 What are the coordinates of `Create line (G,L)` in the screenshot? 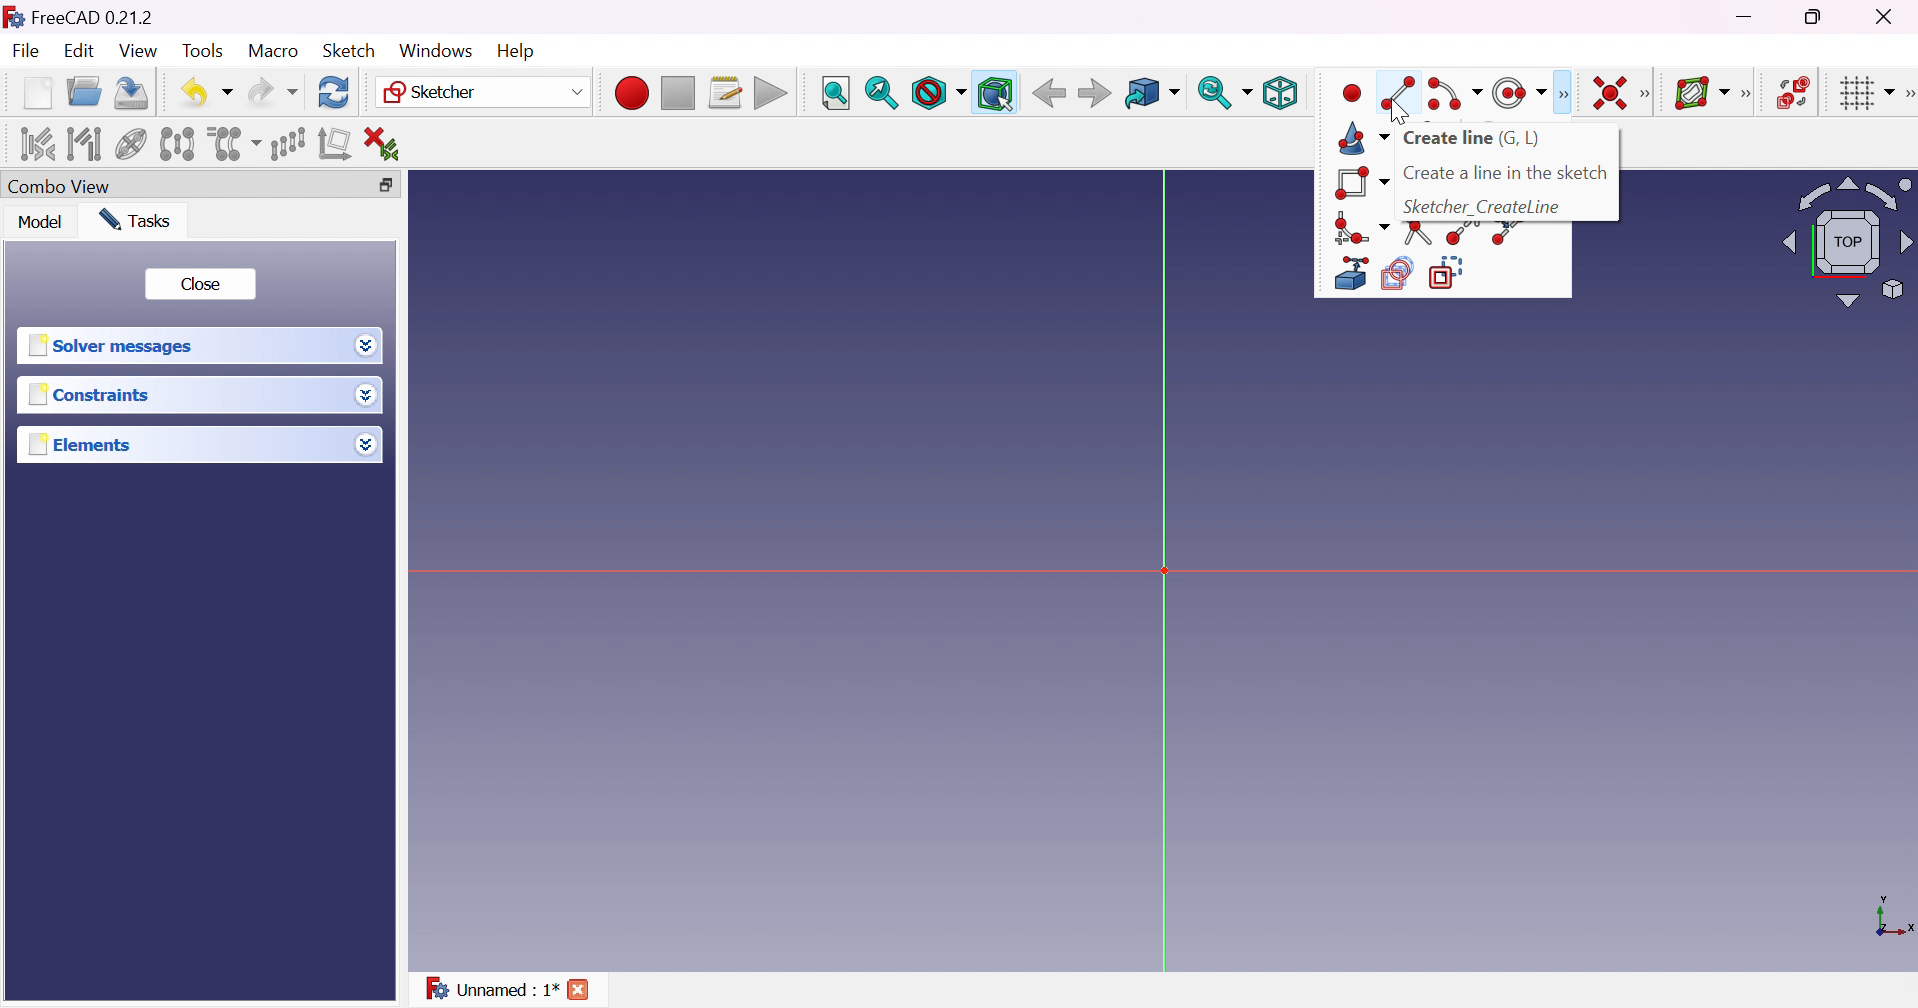 It's located at (1475, 140).